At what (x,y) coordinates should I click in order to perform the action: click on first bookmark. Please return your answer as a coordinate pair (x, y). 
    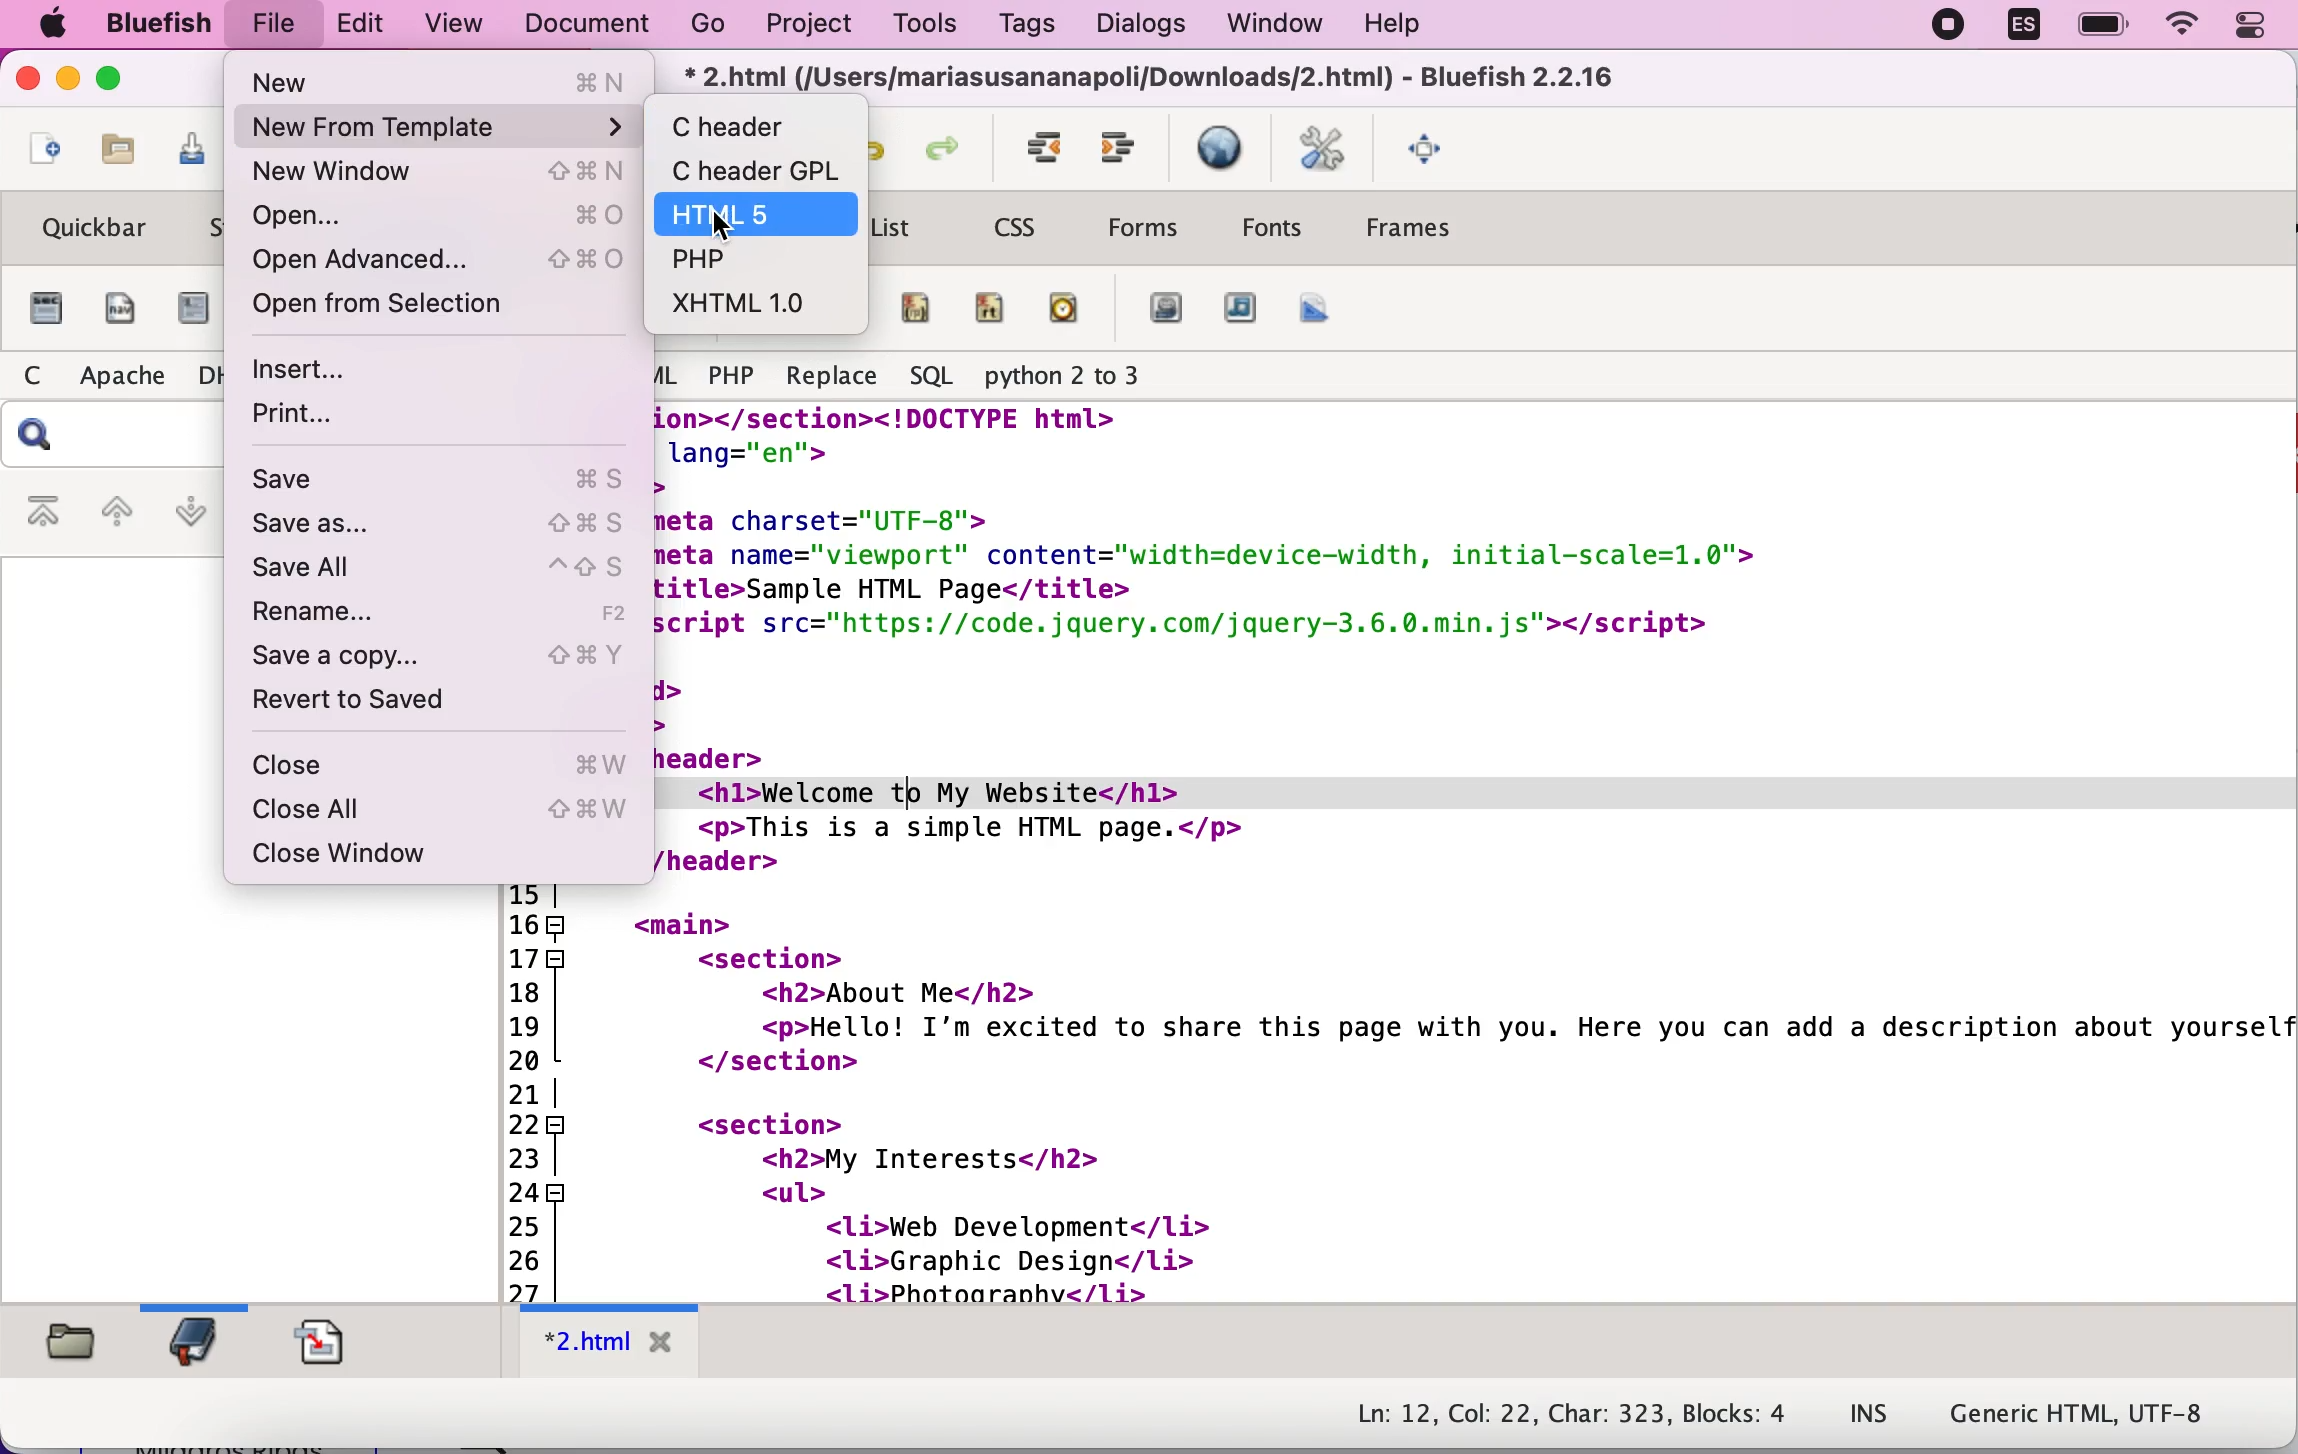
    Looking at the image, I should click on (39, 508).